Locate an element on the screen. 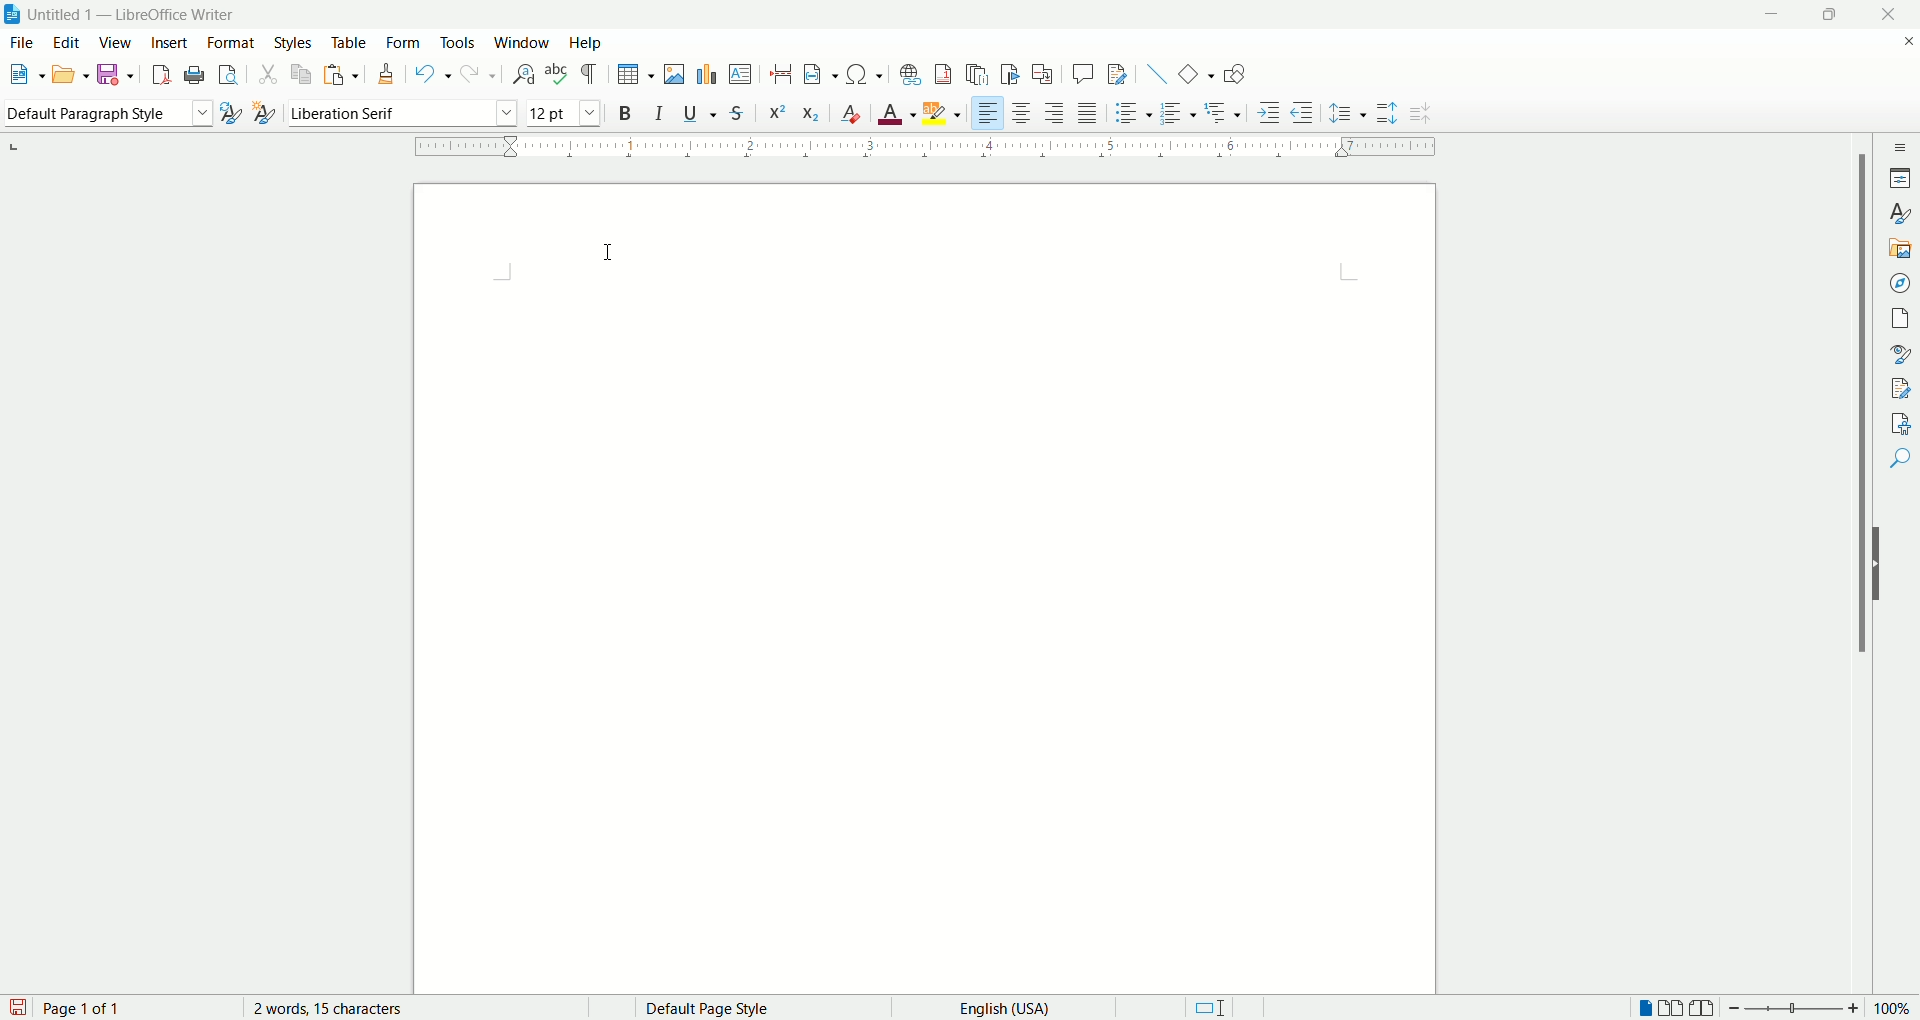  main page is located at coordinates (923, 586).